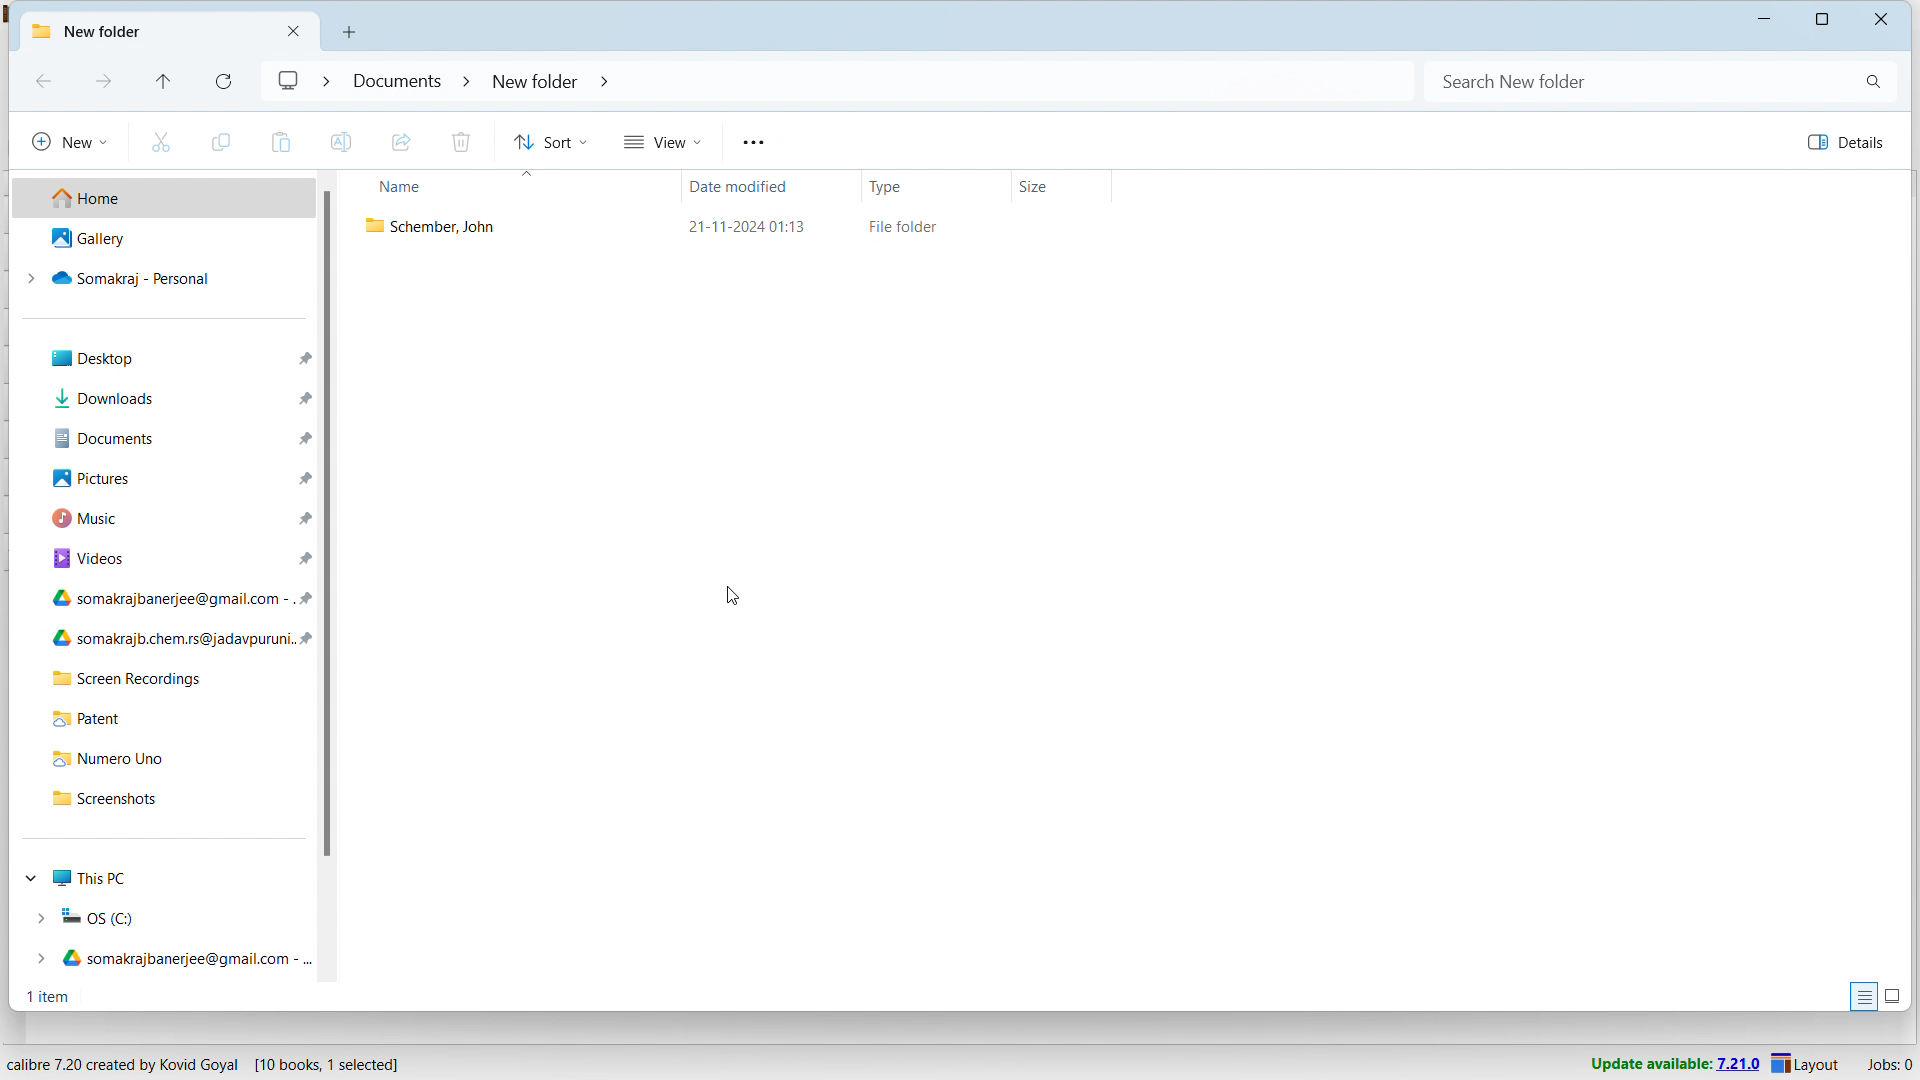 Image resolution: width=1920 pixels, height=1080 pixels. I want to click on display large thumbnails, so click(1894, 996).